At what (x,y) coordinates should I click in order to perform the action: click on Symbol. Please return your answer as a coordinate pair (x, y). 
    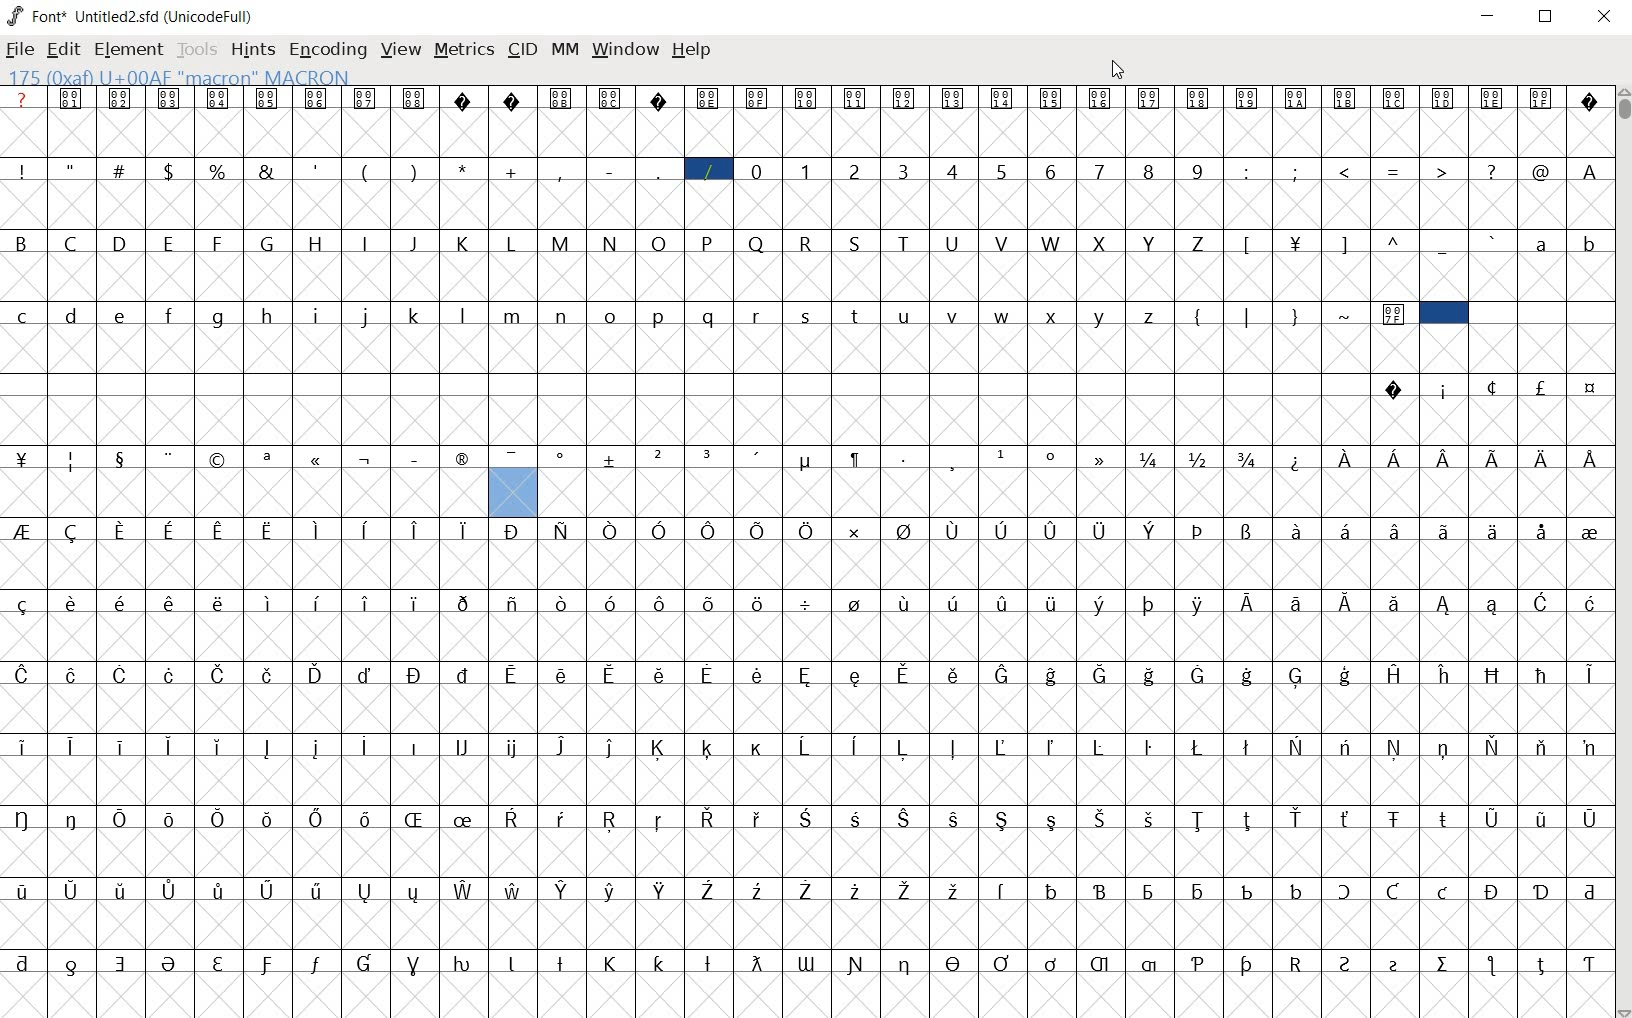
    Looking at the image, I should click on (1150, 531).